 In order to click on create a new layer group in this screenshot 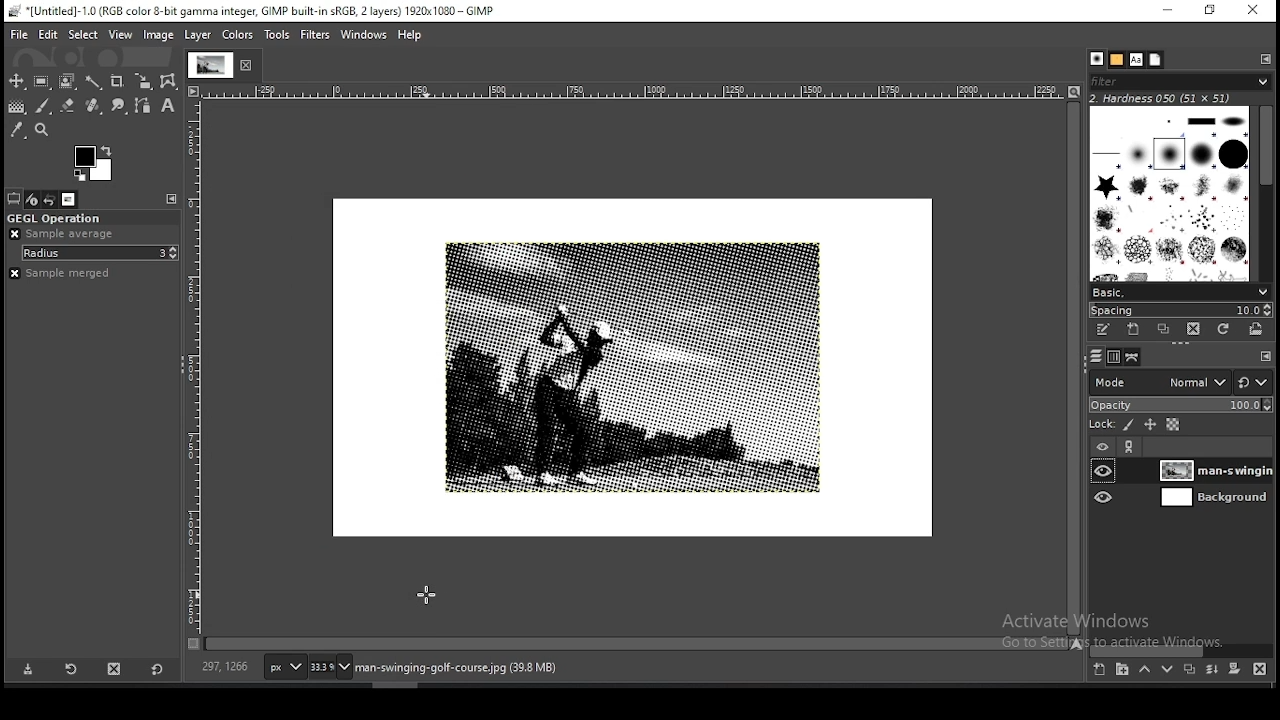, I will do `click(1123, 669)`.